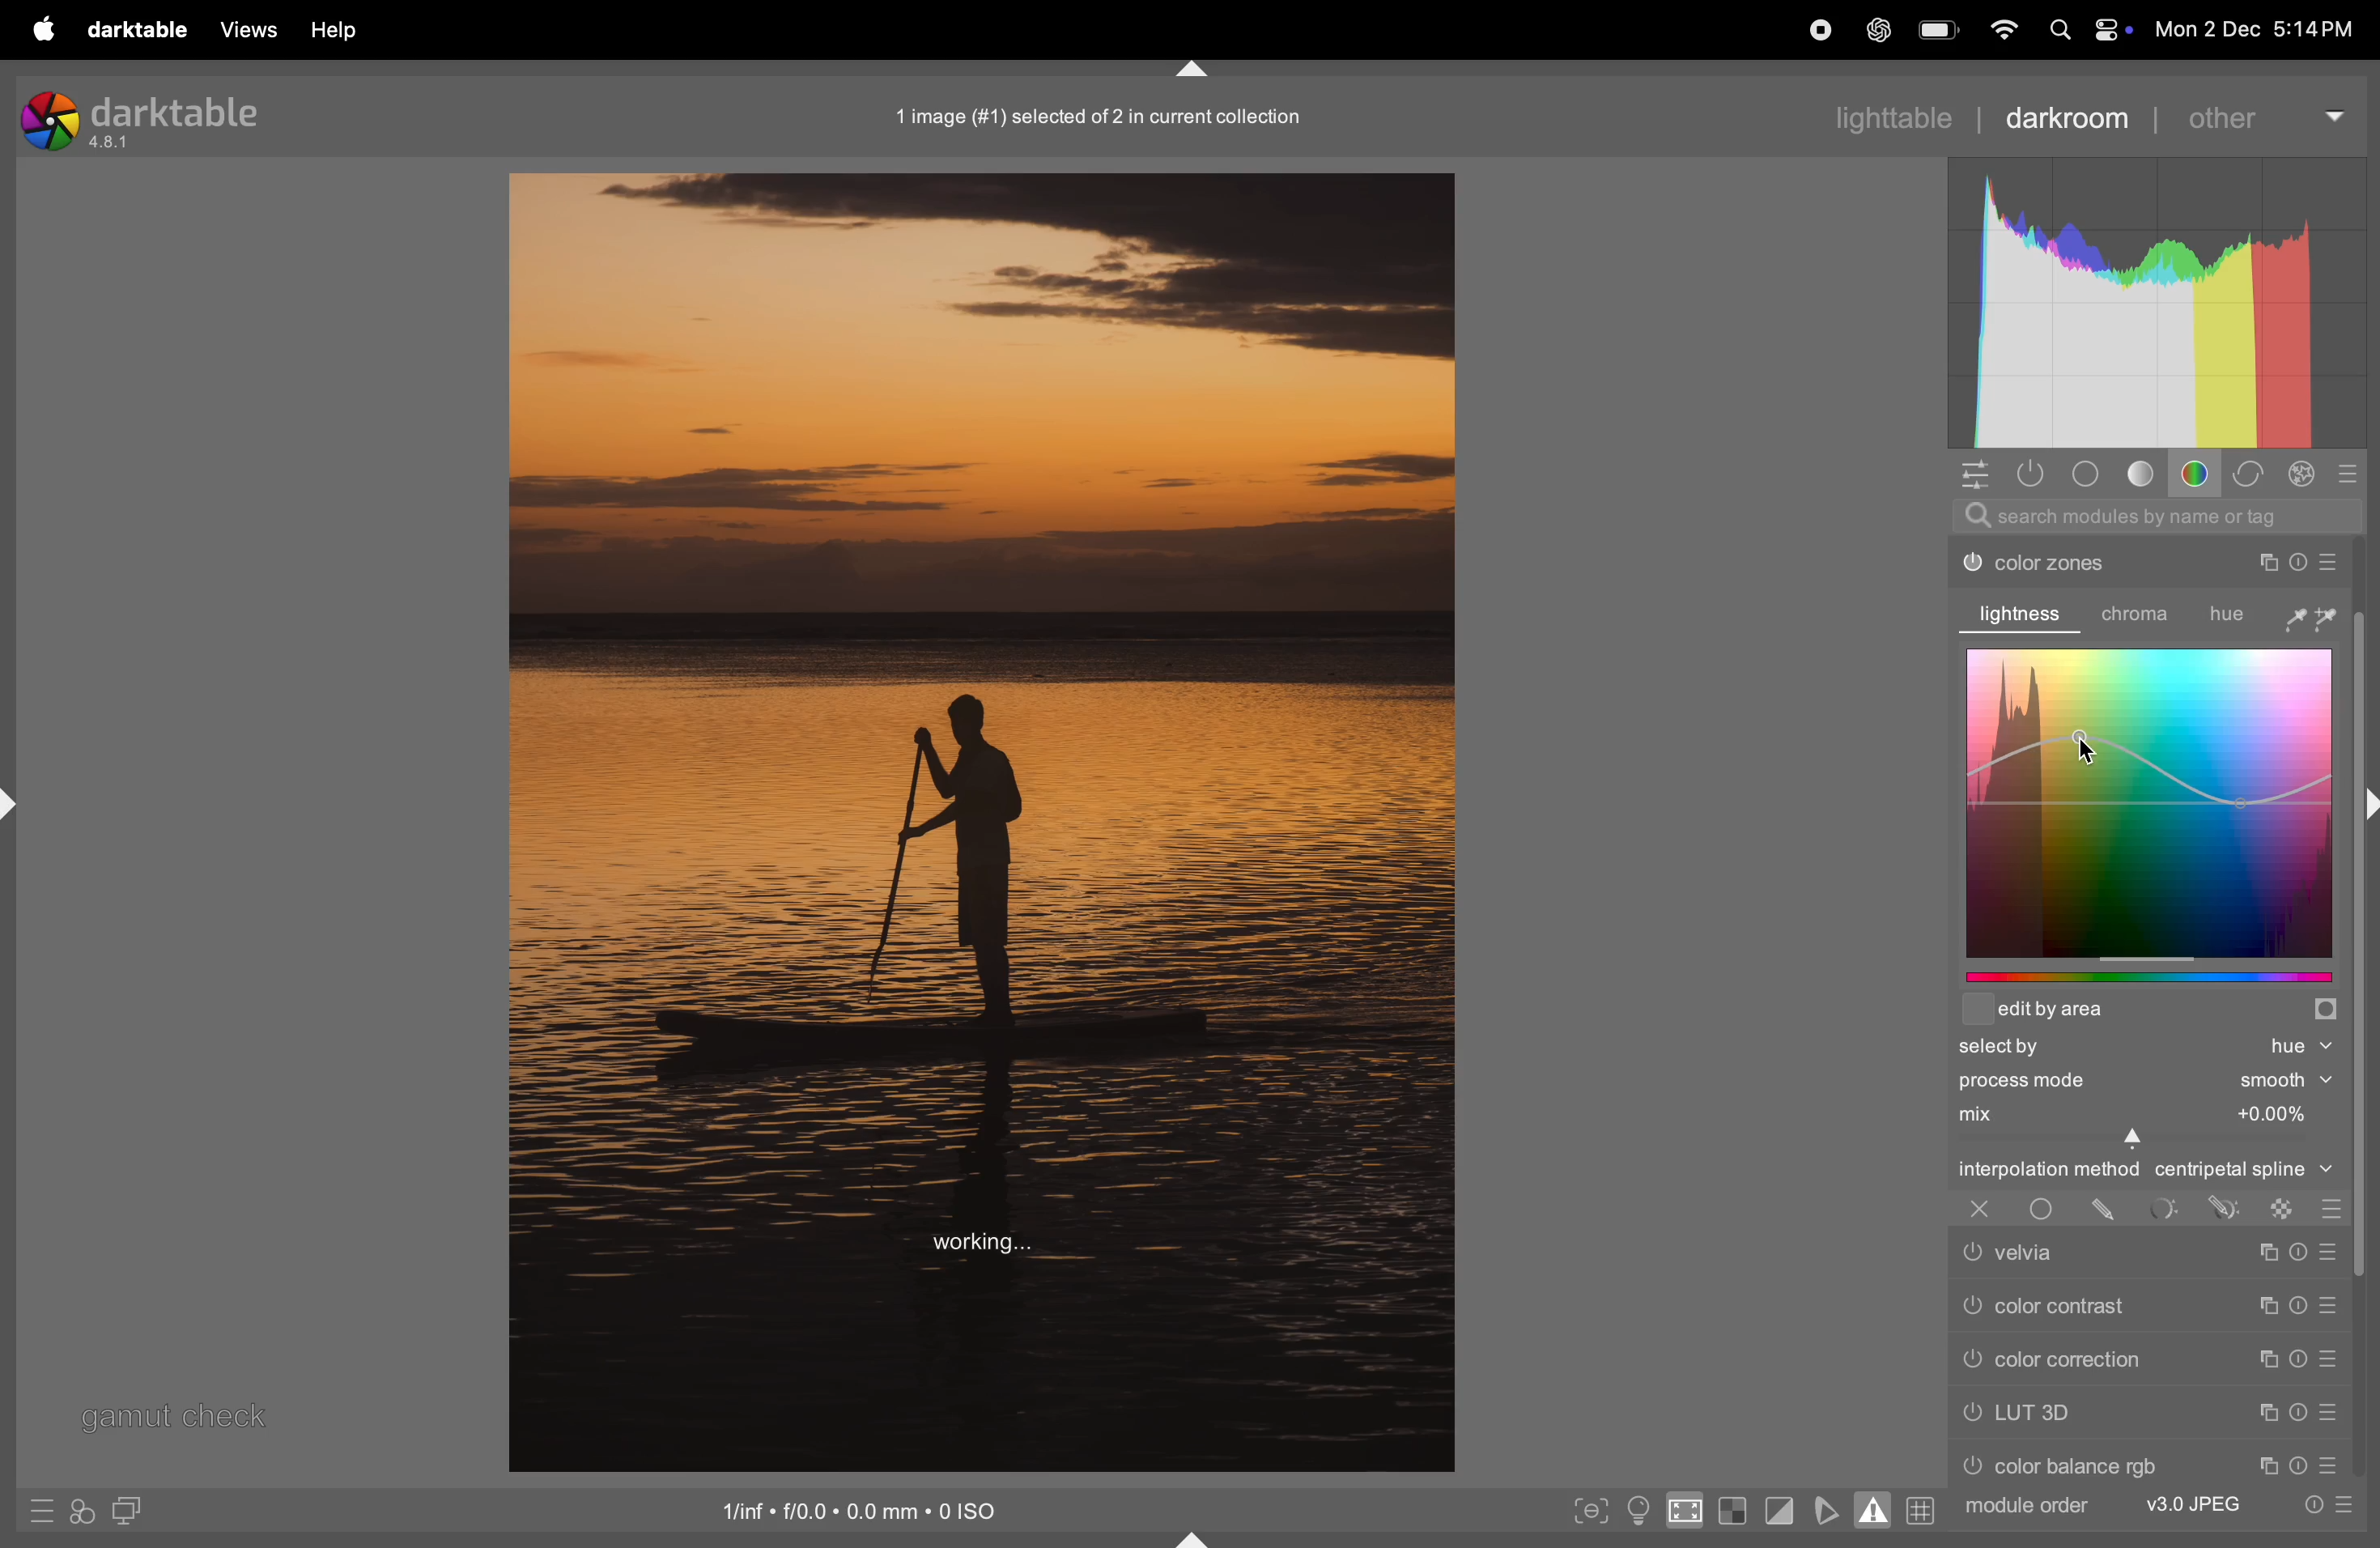 The image size is (2380, 1548). I want to click on hue, so click(2273, 614).